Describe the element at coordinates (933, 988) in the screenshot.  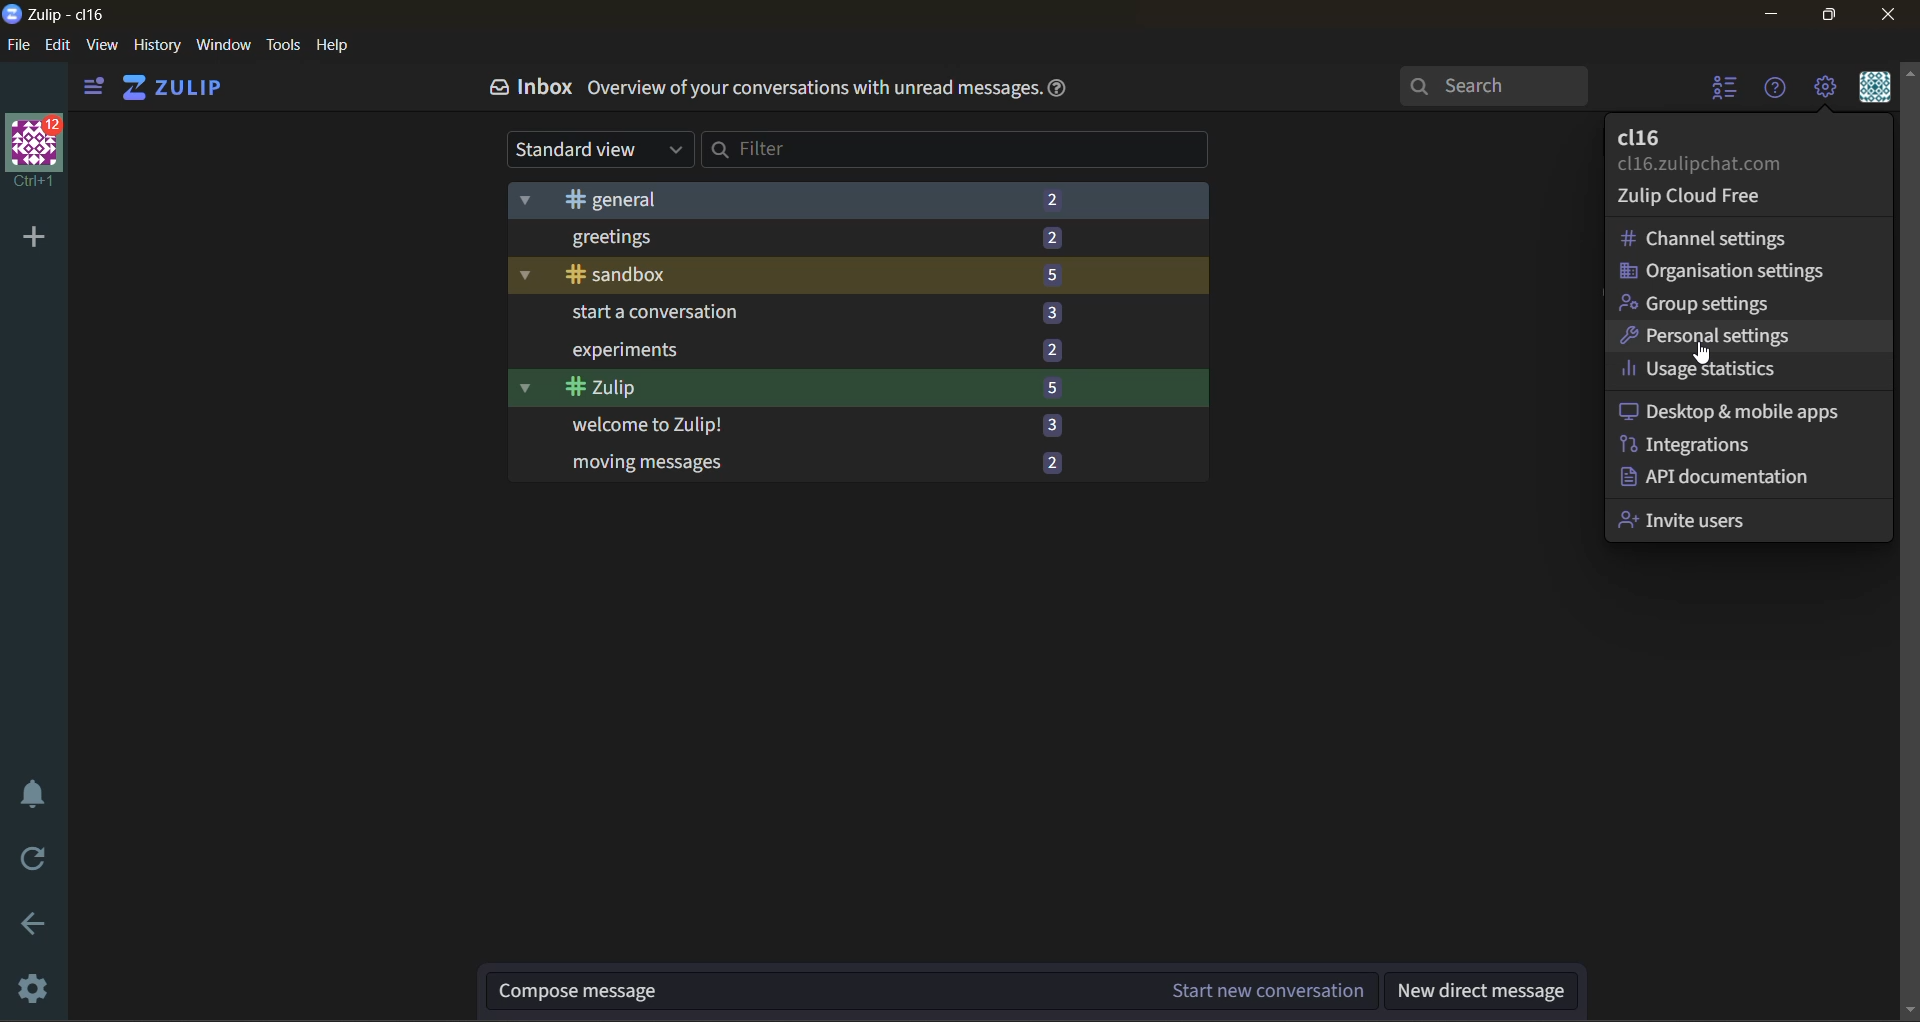
I see `compose message` at that location.